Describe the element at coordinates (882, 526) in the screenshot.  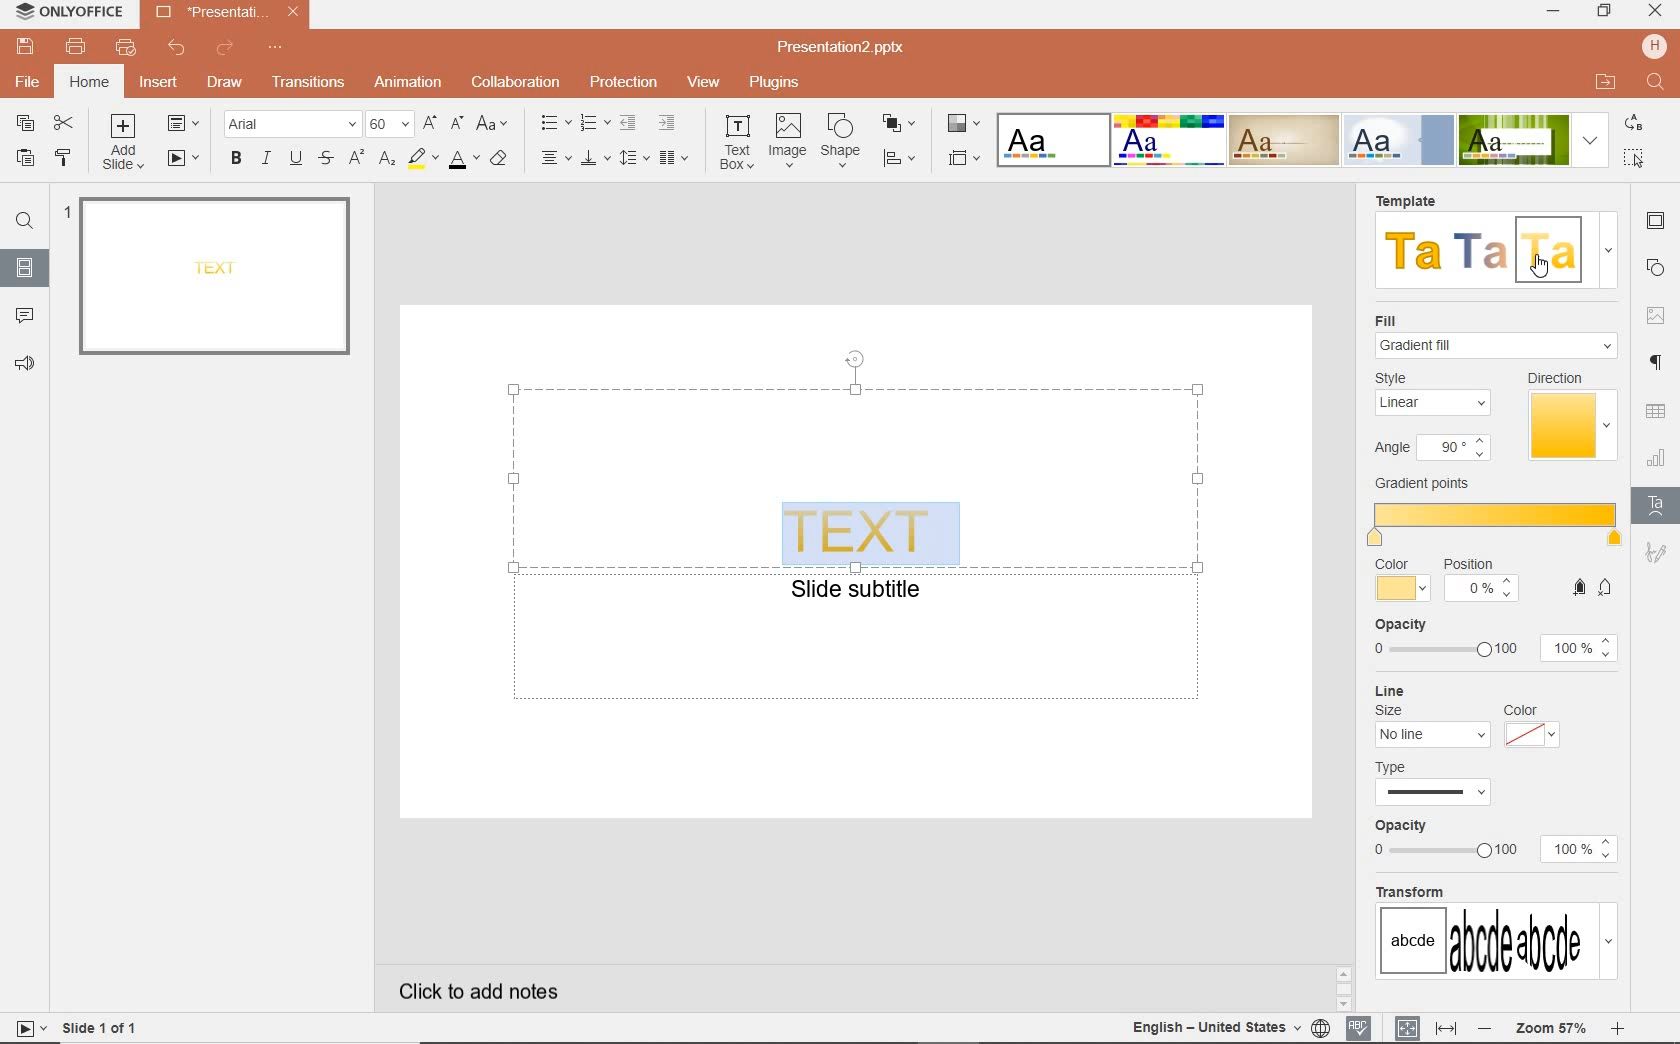
I see `text effect added` at that location.